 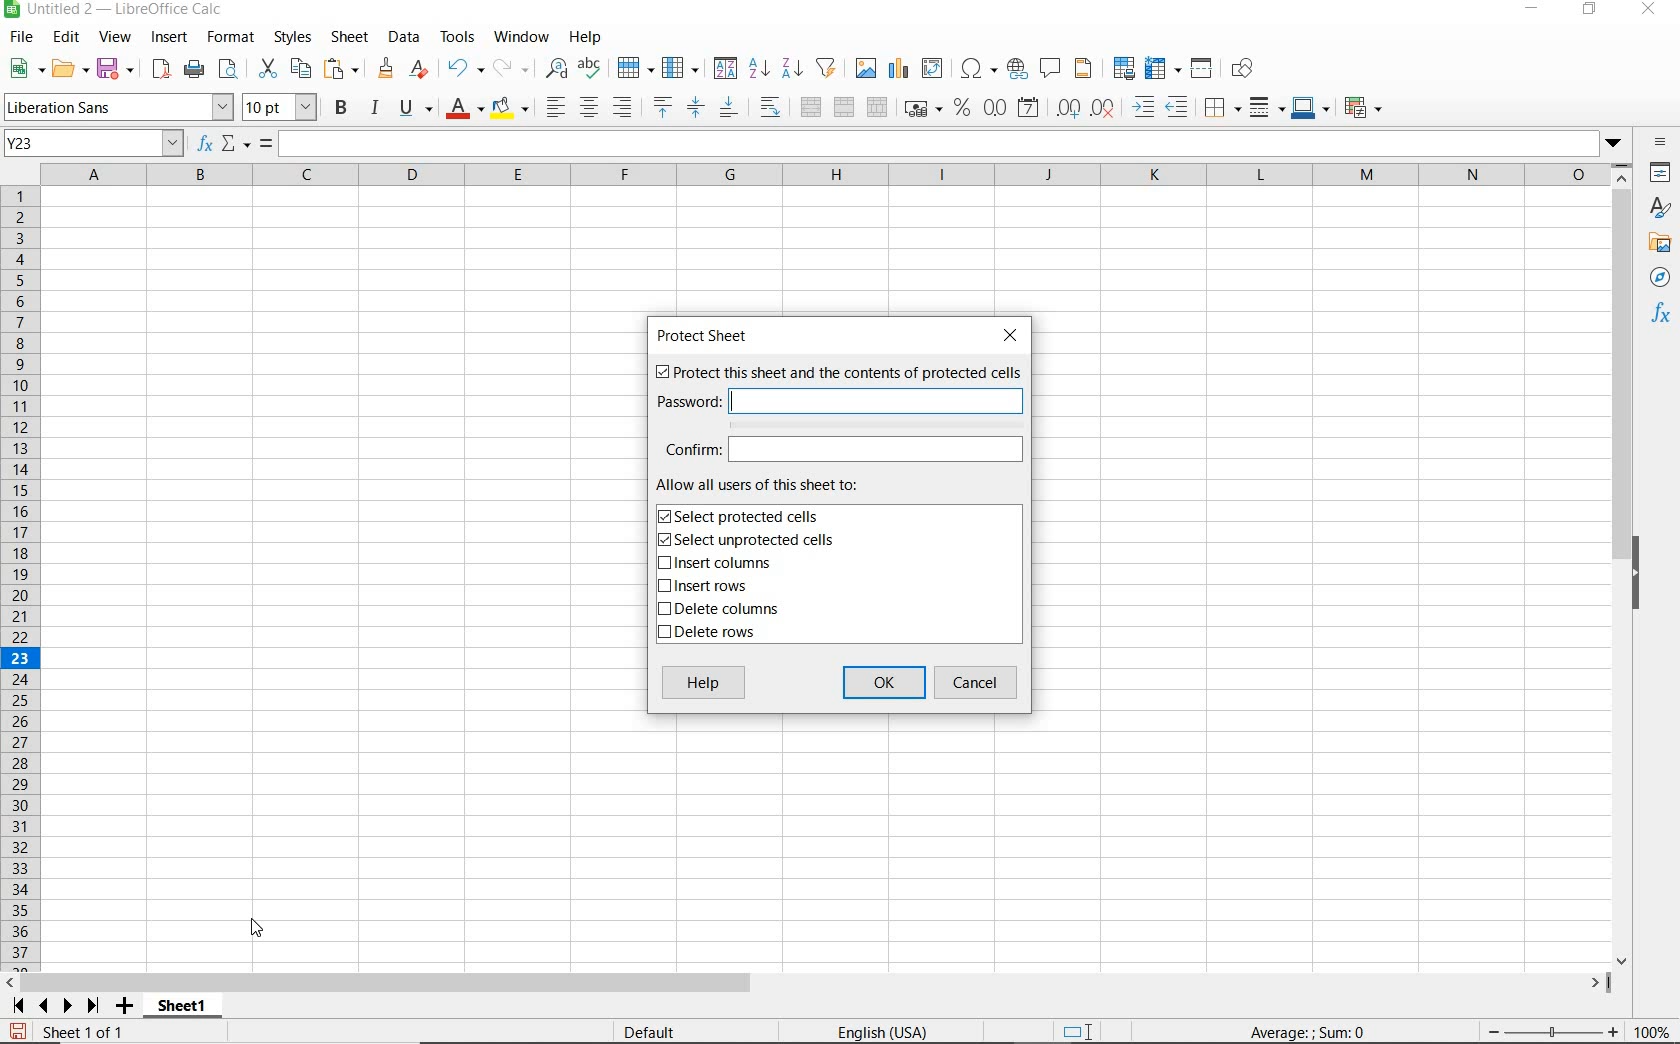 I want to click on FORMAT AS CURRENCY, so click(x=921, y=111).